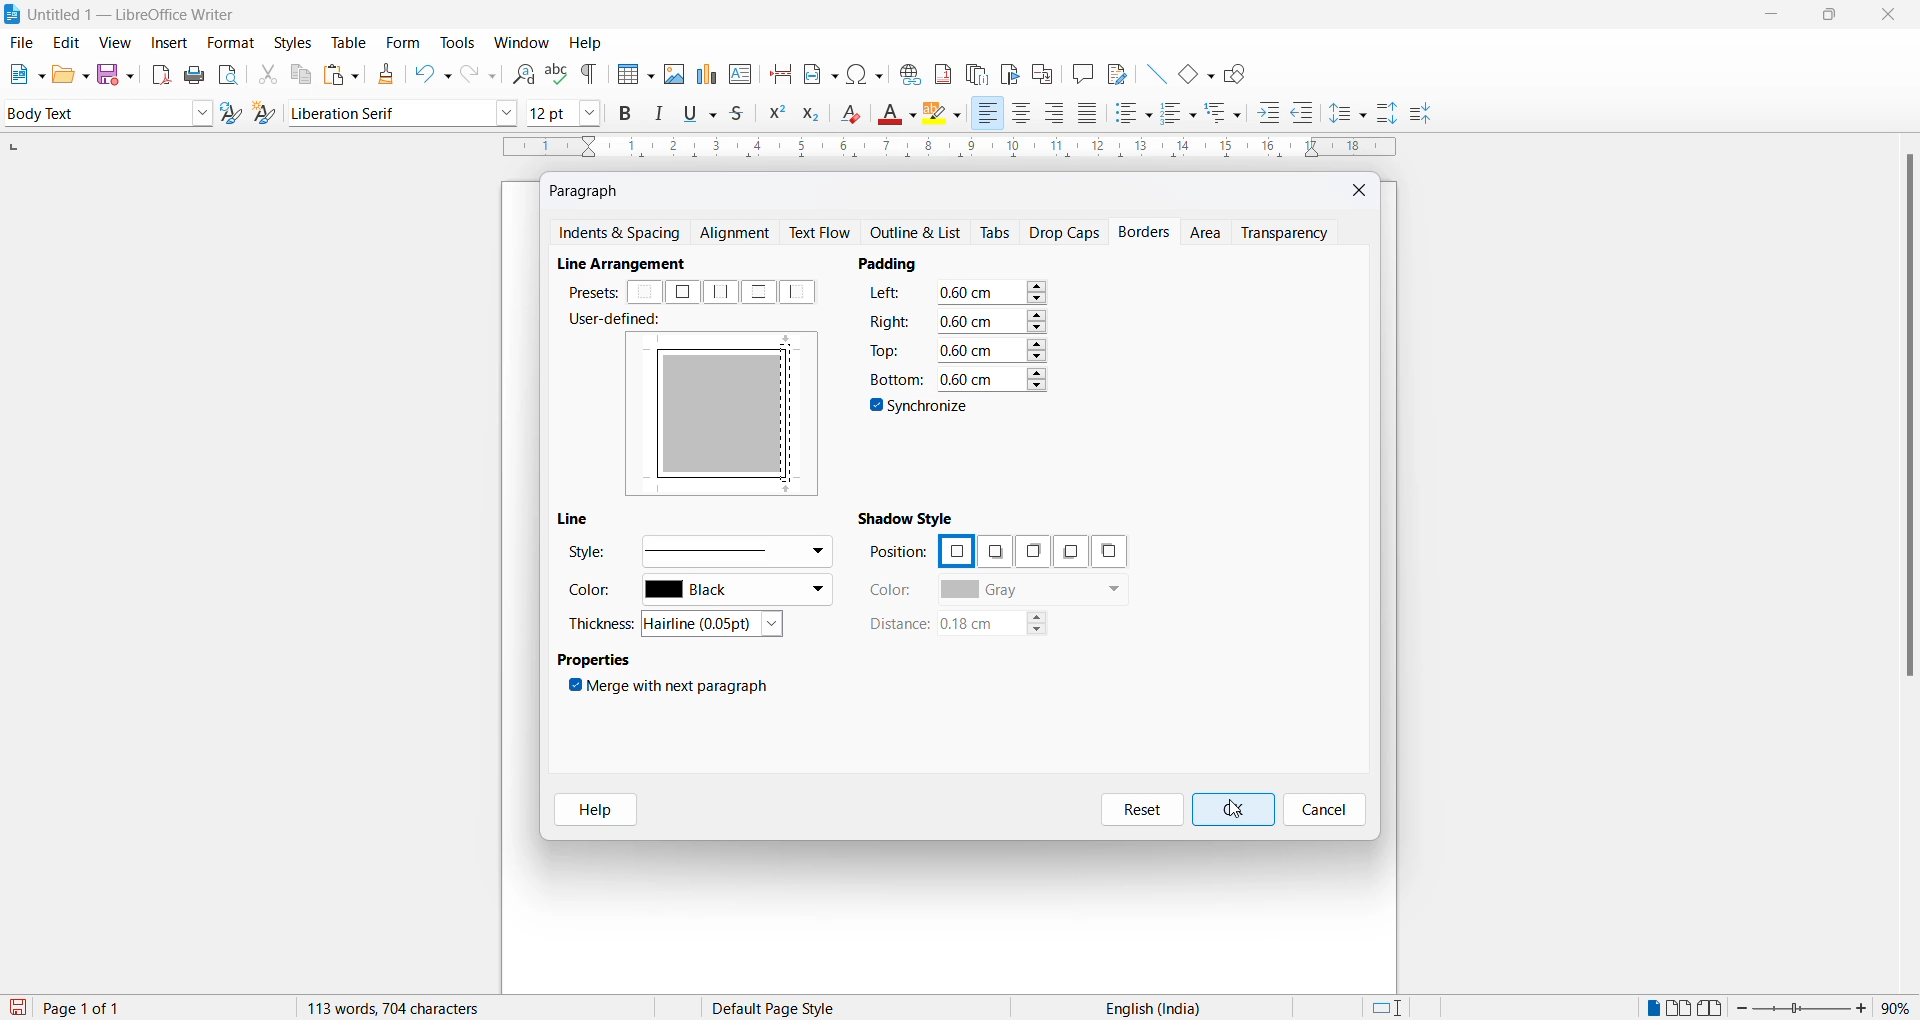 The width and height of the screenshot is (1920, 1020). What do you see at coordinates (457, 43) in the screenshot?
I see `tools` at bounding box center [457, 43].